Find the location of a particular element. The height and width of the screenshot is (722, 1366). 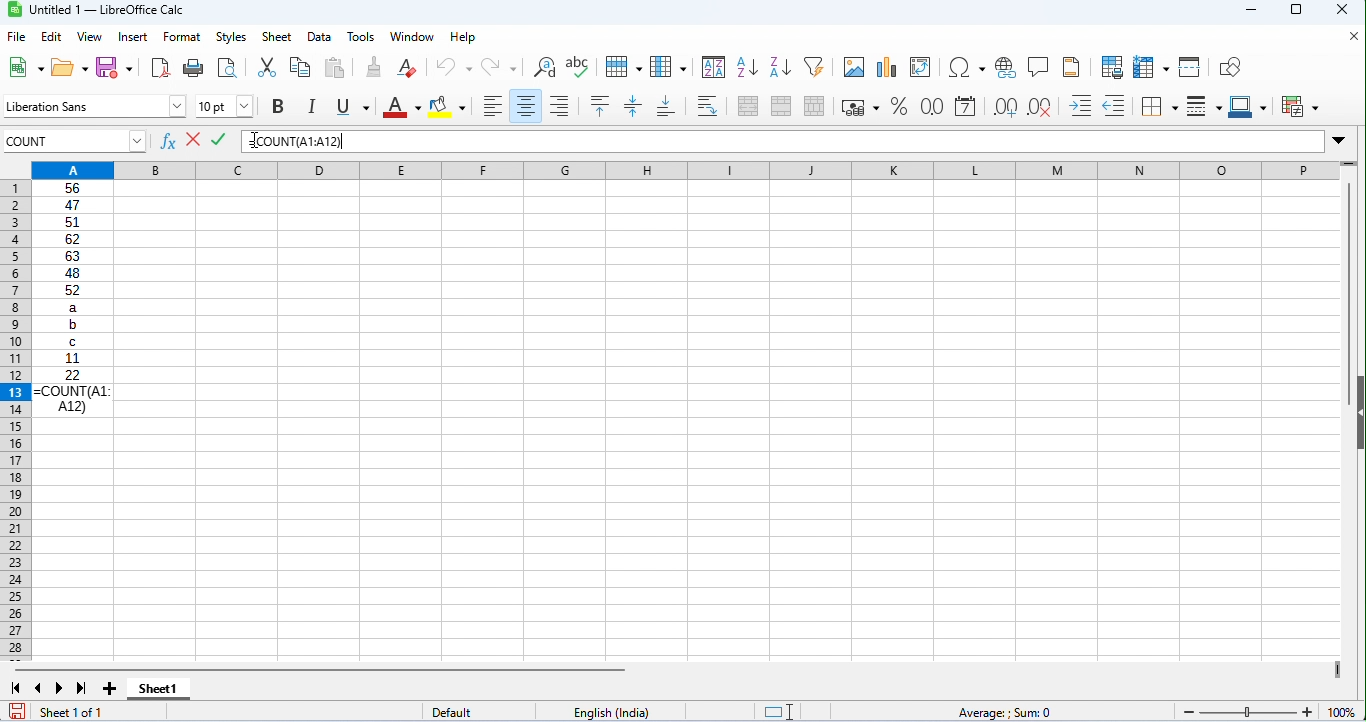

view is located at coordinates (88, 37).